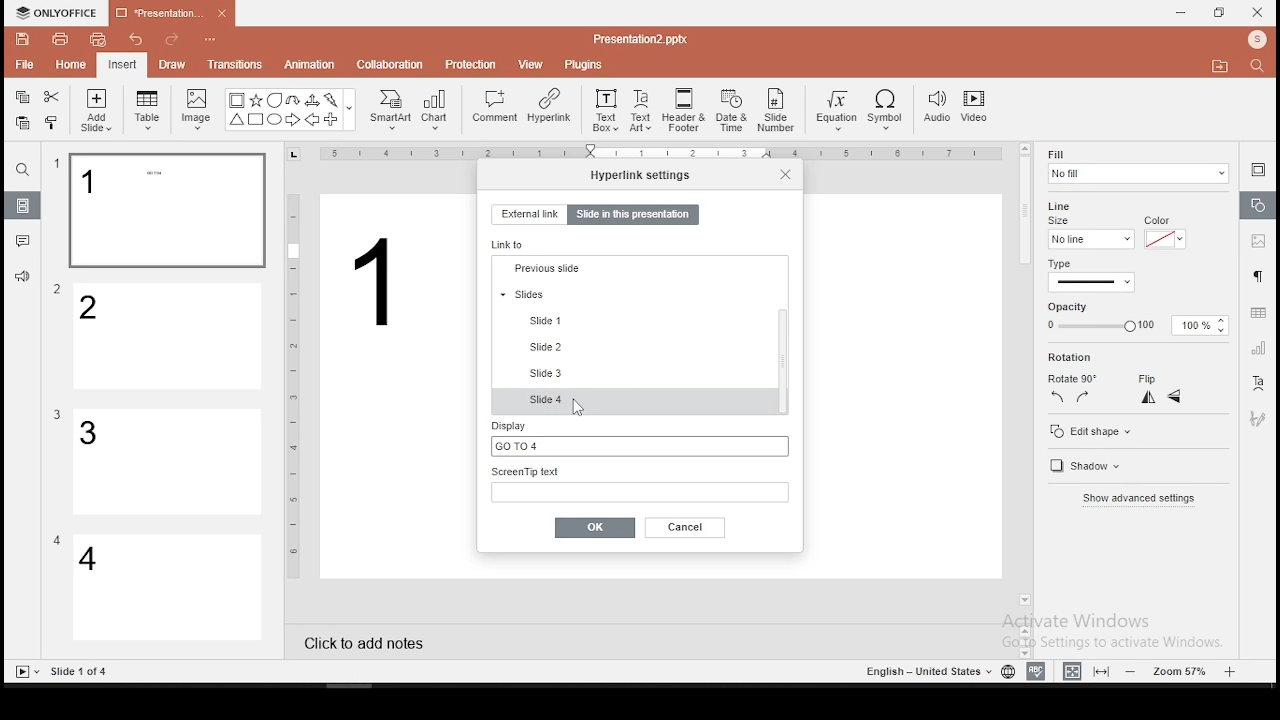  I want to click on Slide, so click(23, 672).